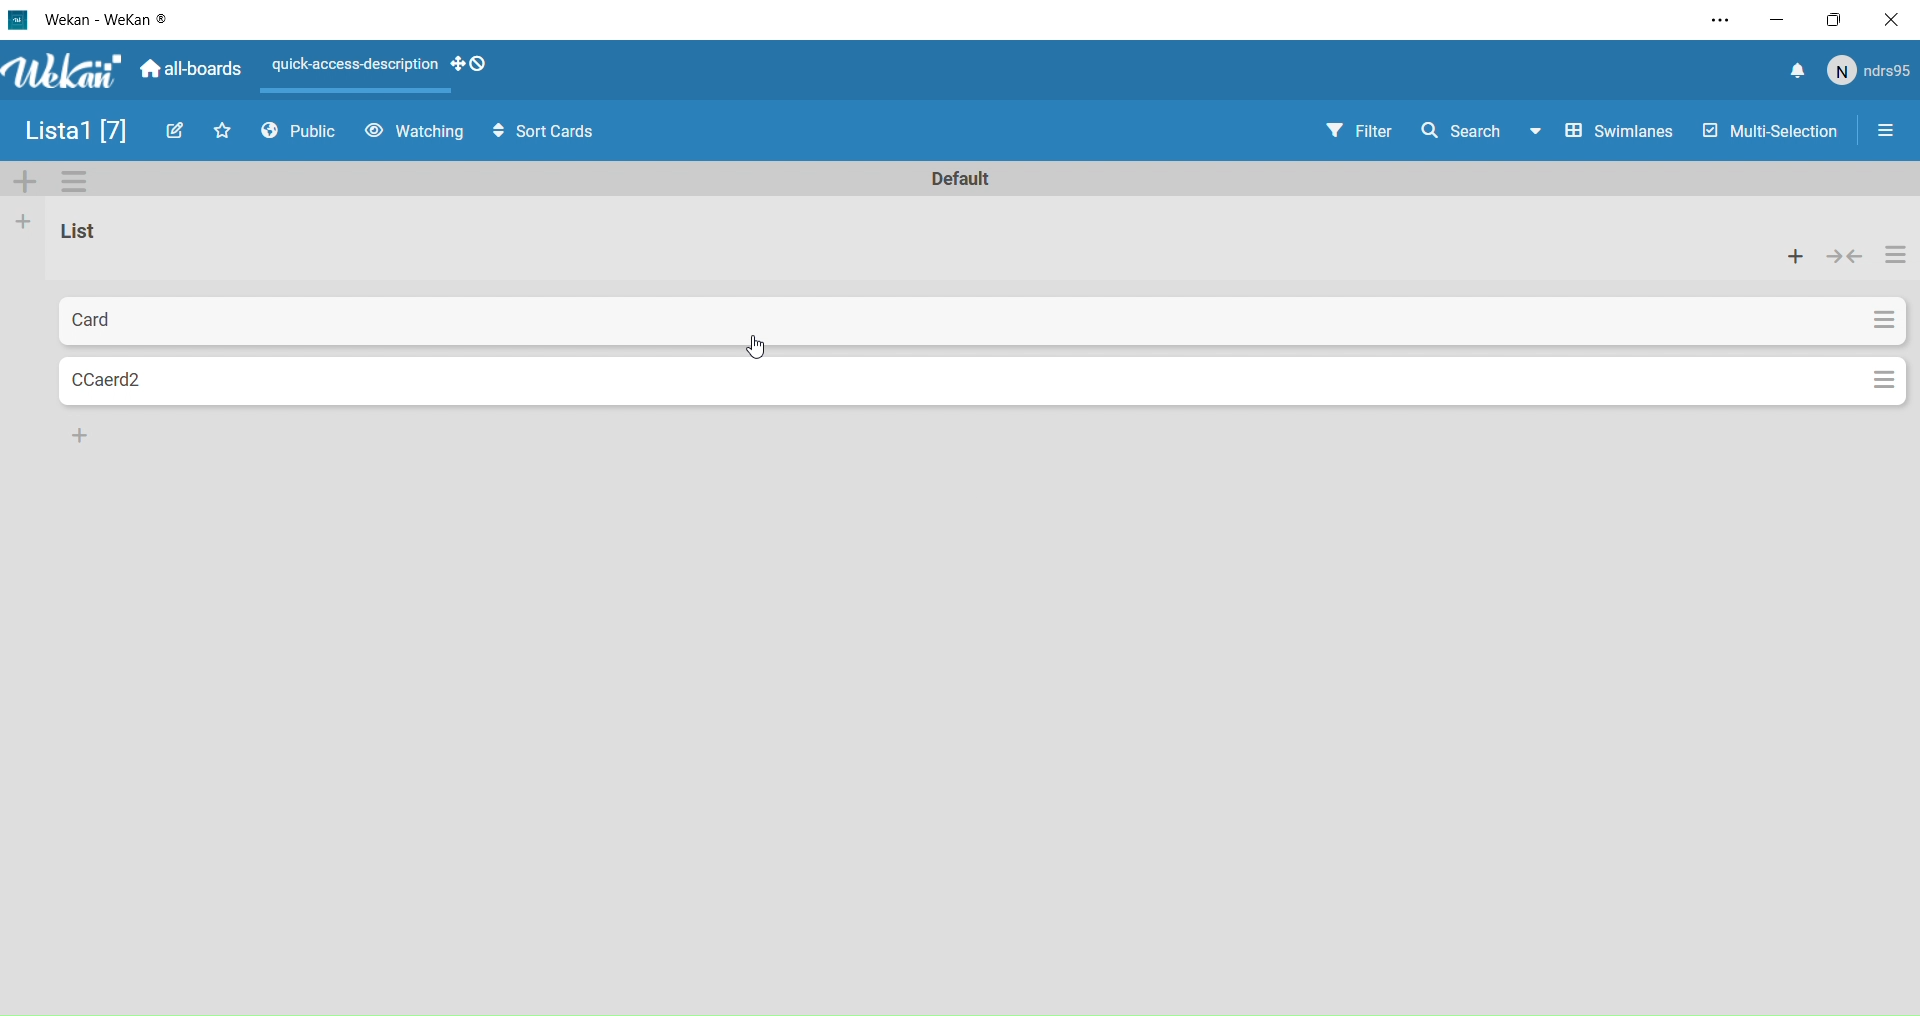  What do you see at coordinates (908, 179) in the screenshot?
I see `Text` at bounding box center [908, 179].